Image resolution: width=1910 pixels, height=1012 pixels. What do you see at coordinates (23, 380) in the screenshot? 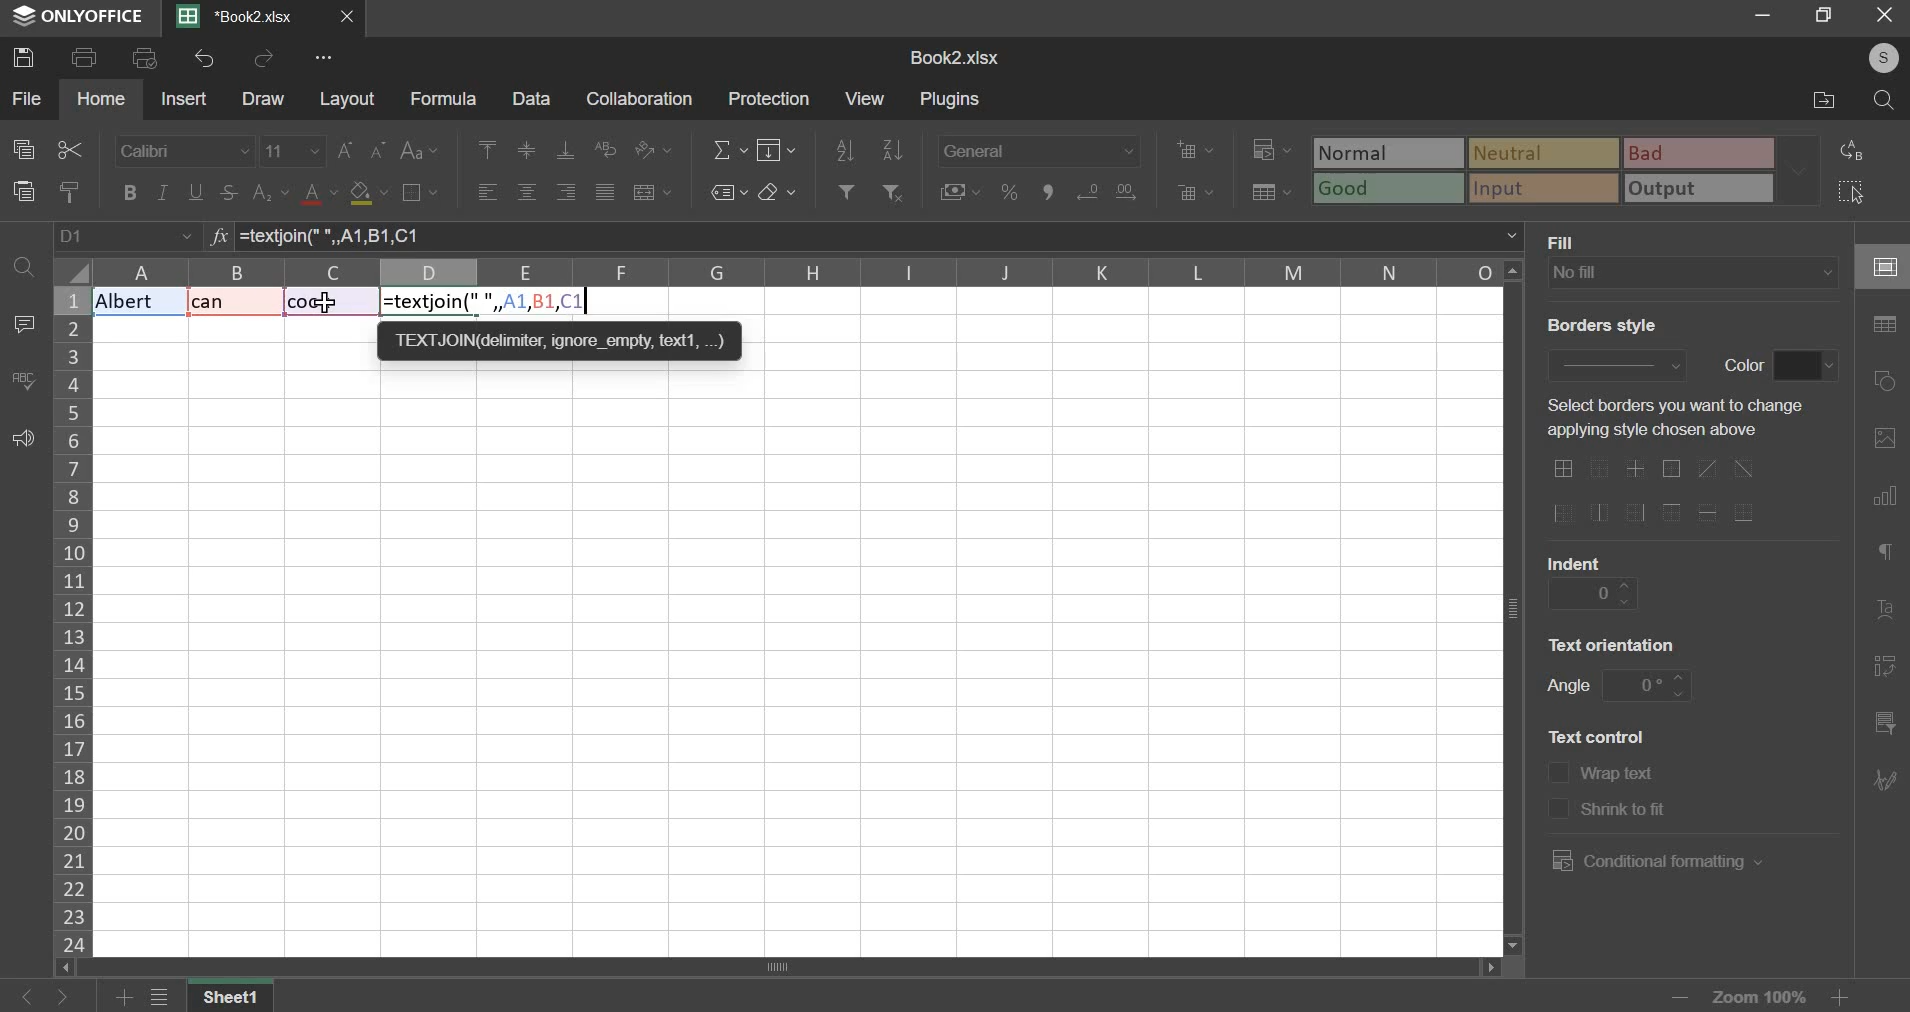
I see `spelling` at bounding box center [23, 380].